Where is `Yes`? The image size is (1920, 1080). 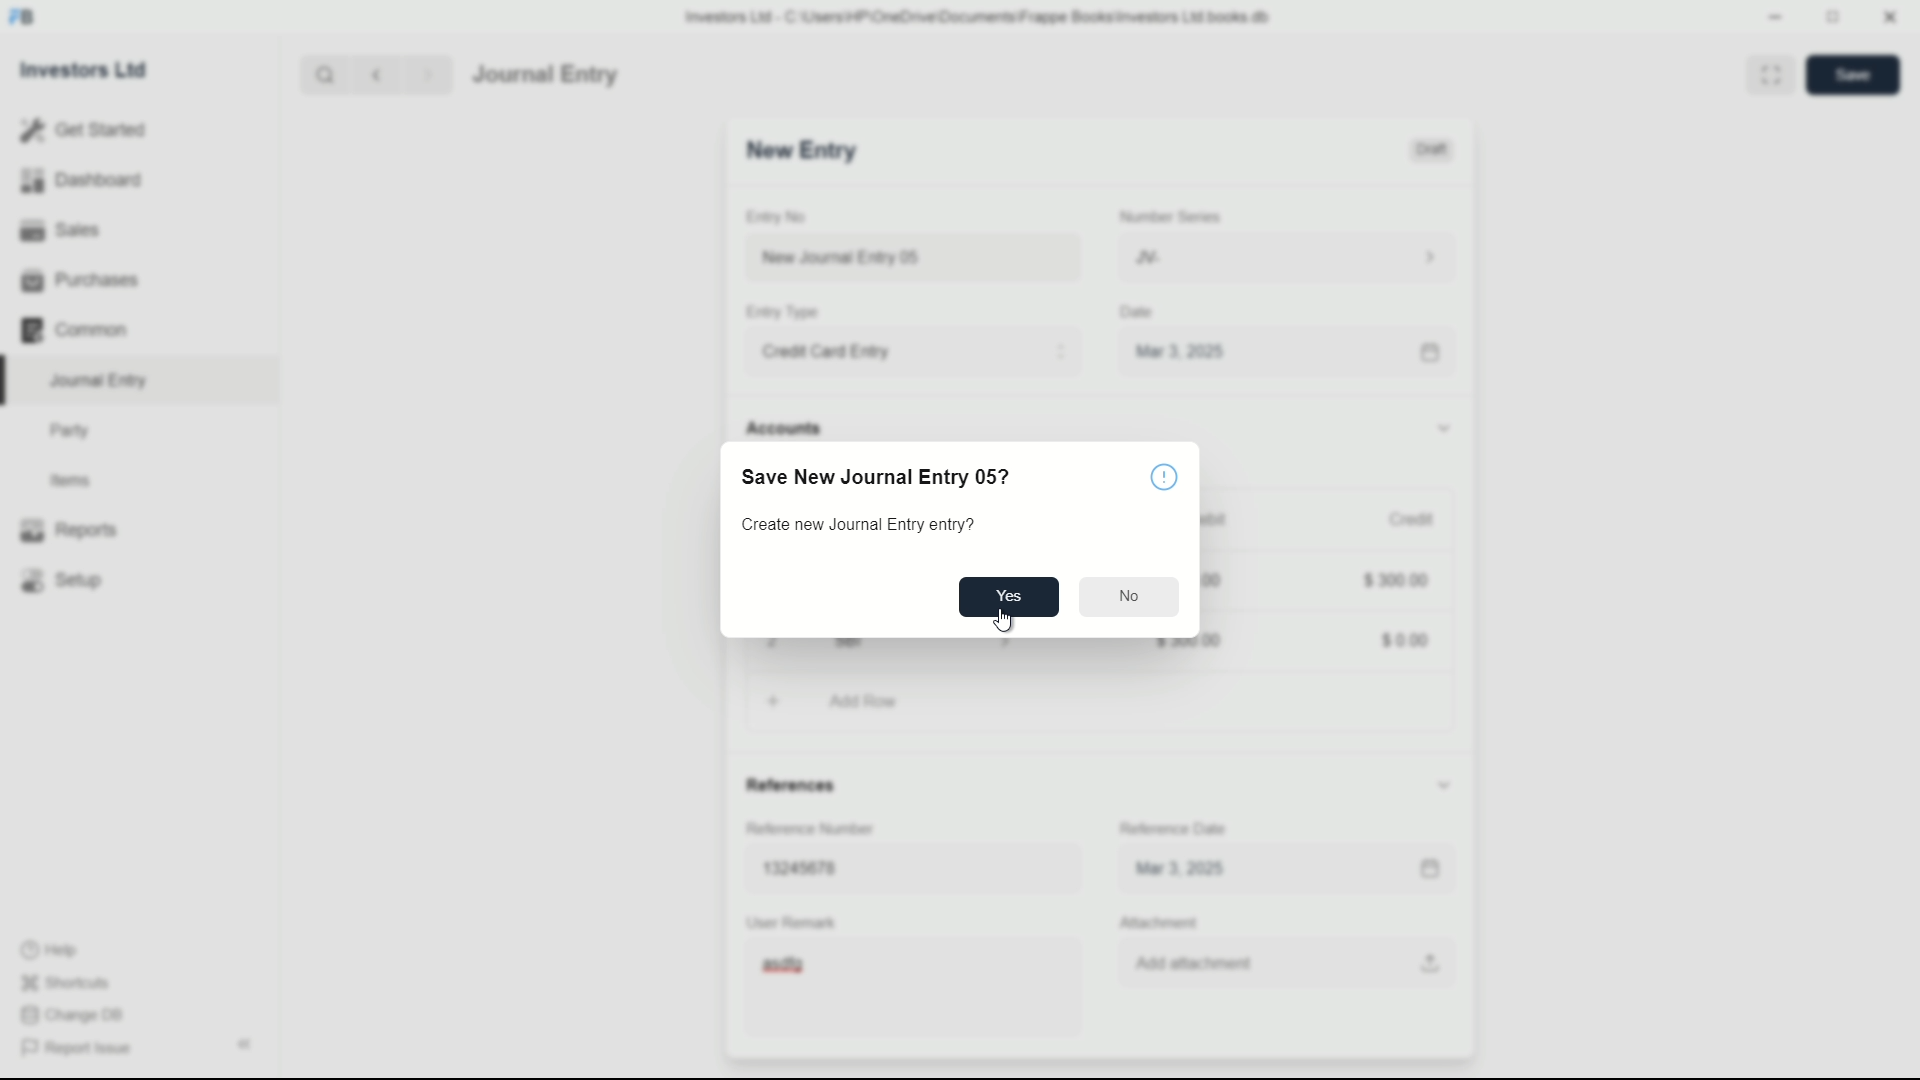 Yes is located at coordinates (1013, 595).